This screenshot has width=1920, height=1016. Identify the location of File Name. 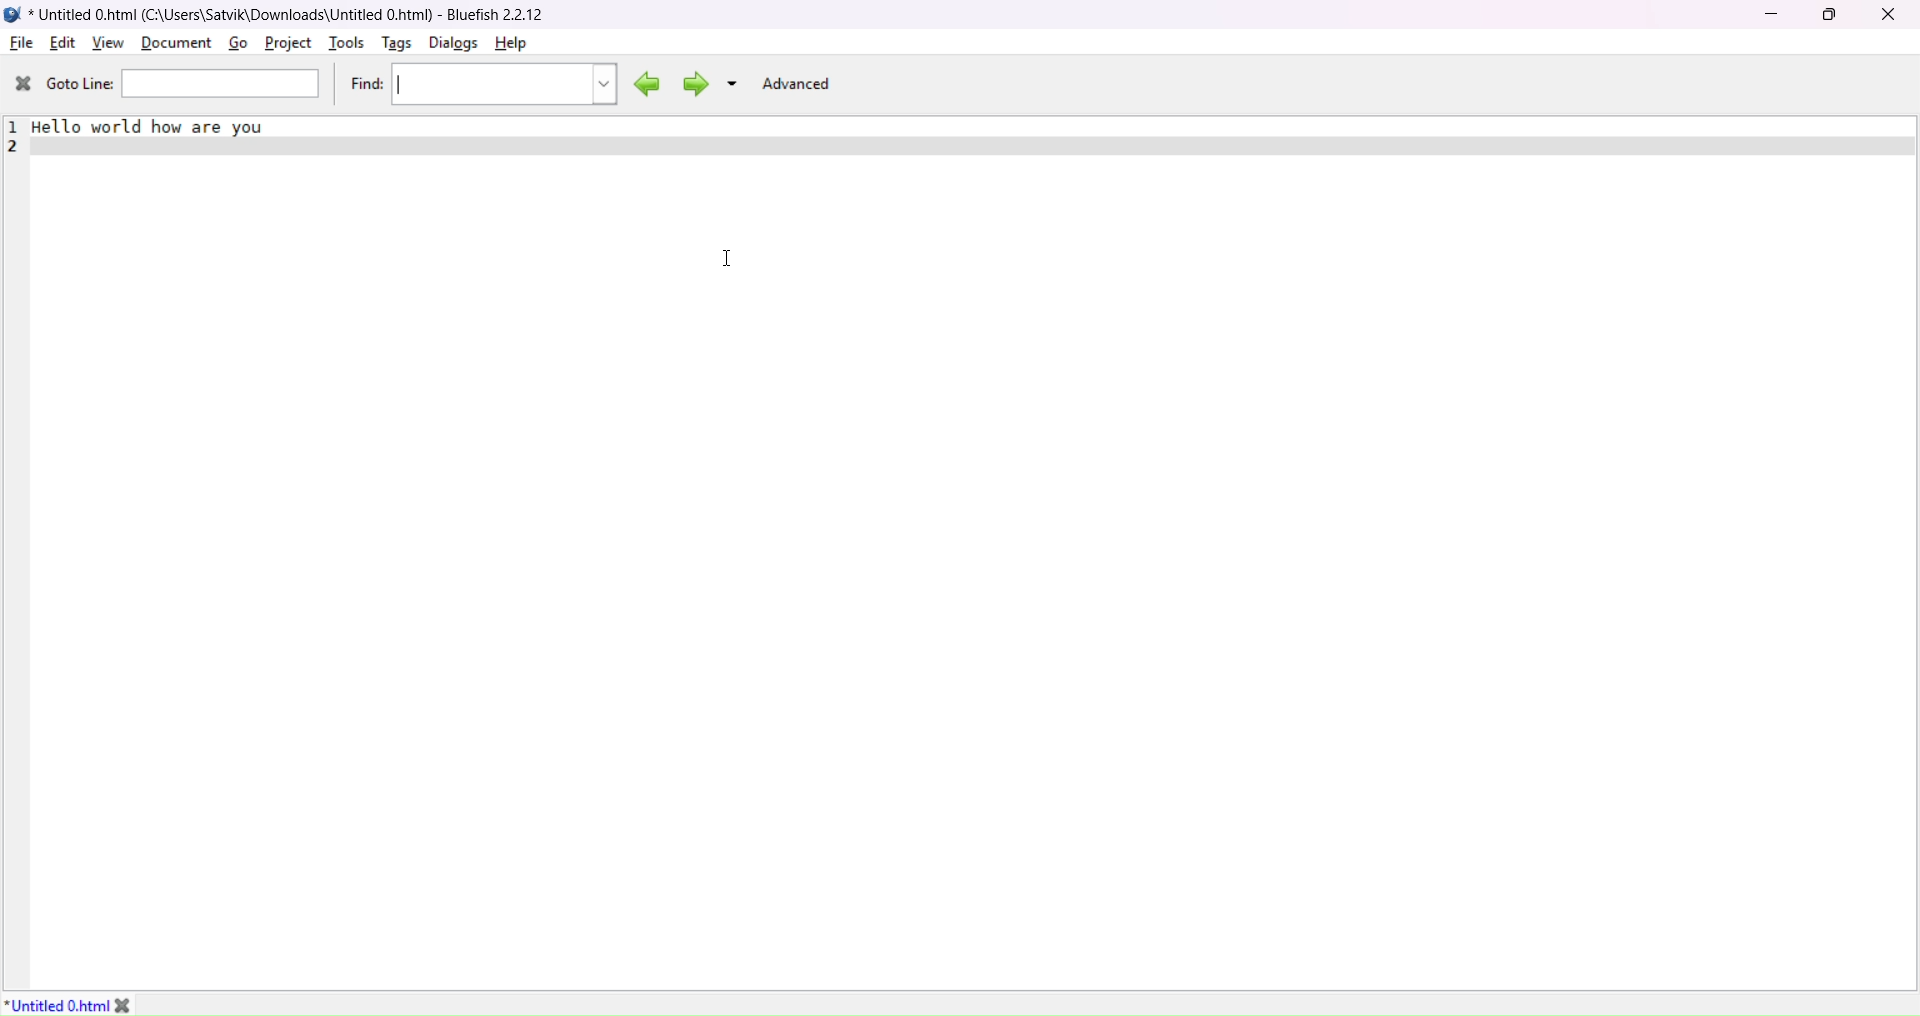
(56, 1004).